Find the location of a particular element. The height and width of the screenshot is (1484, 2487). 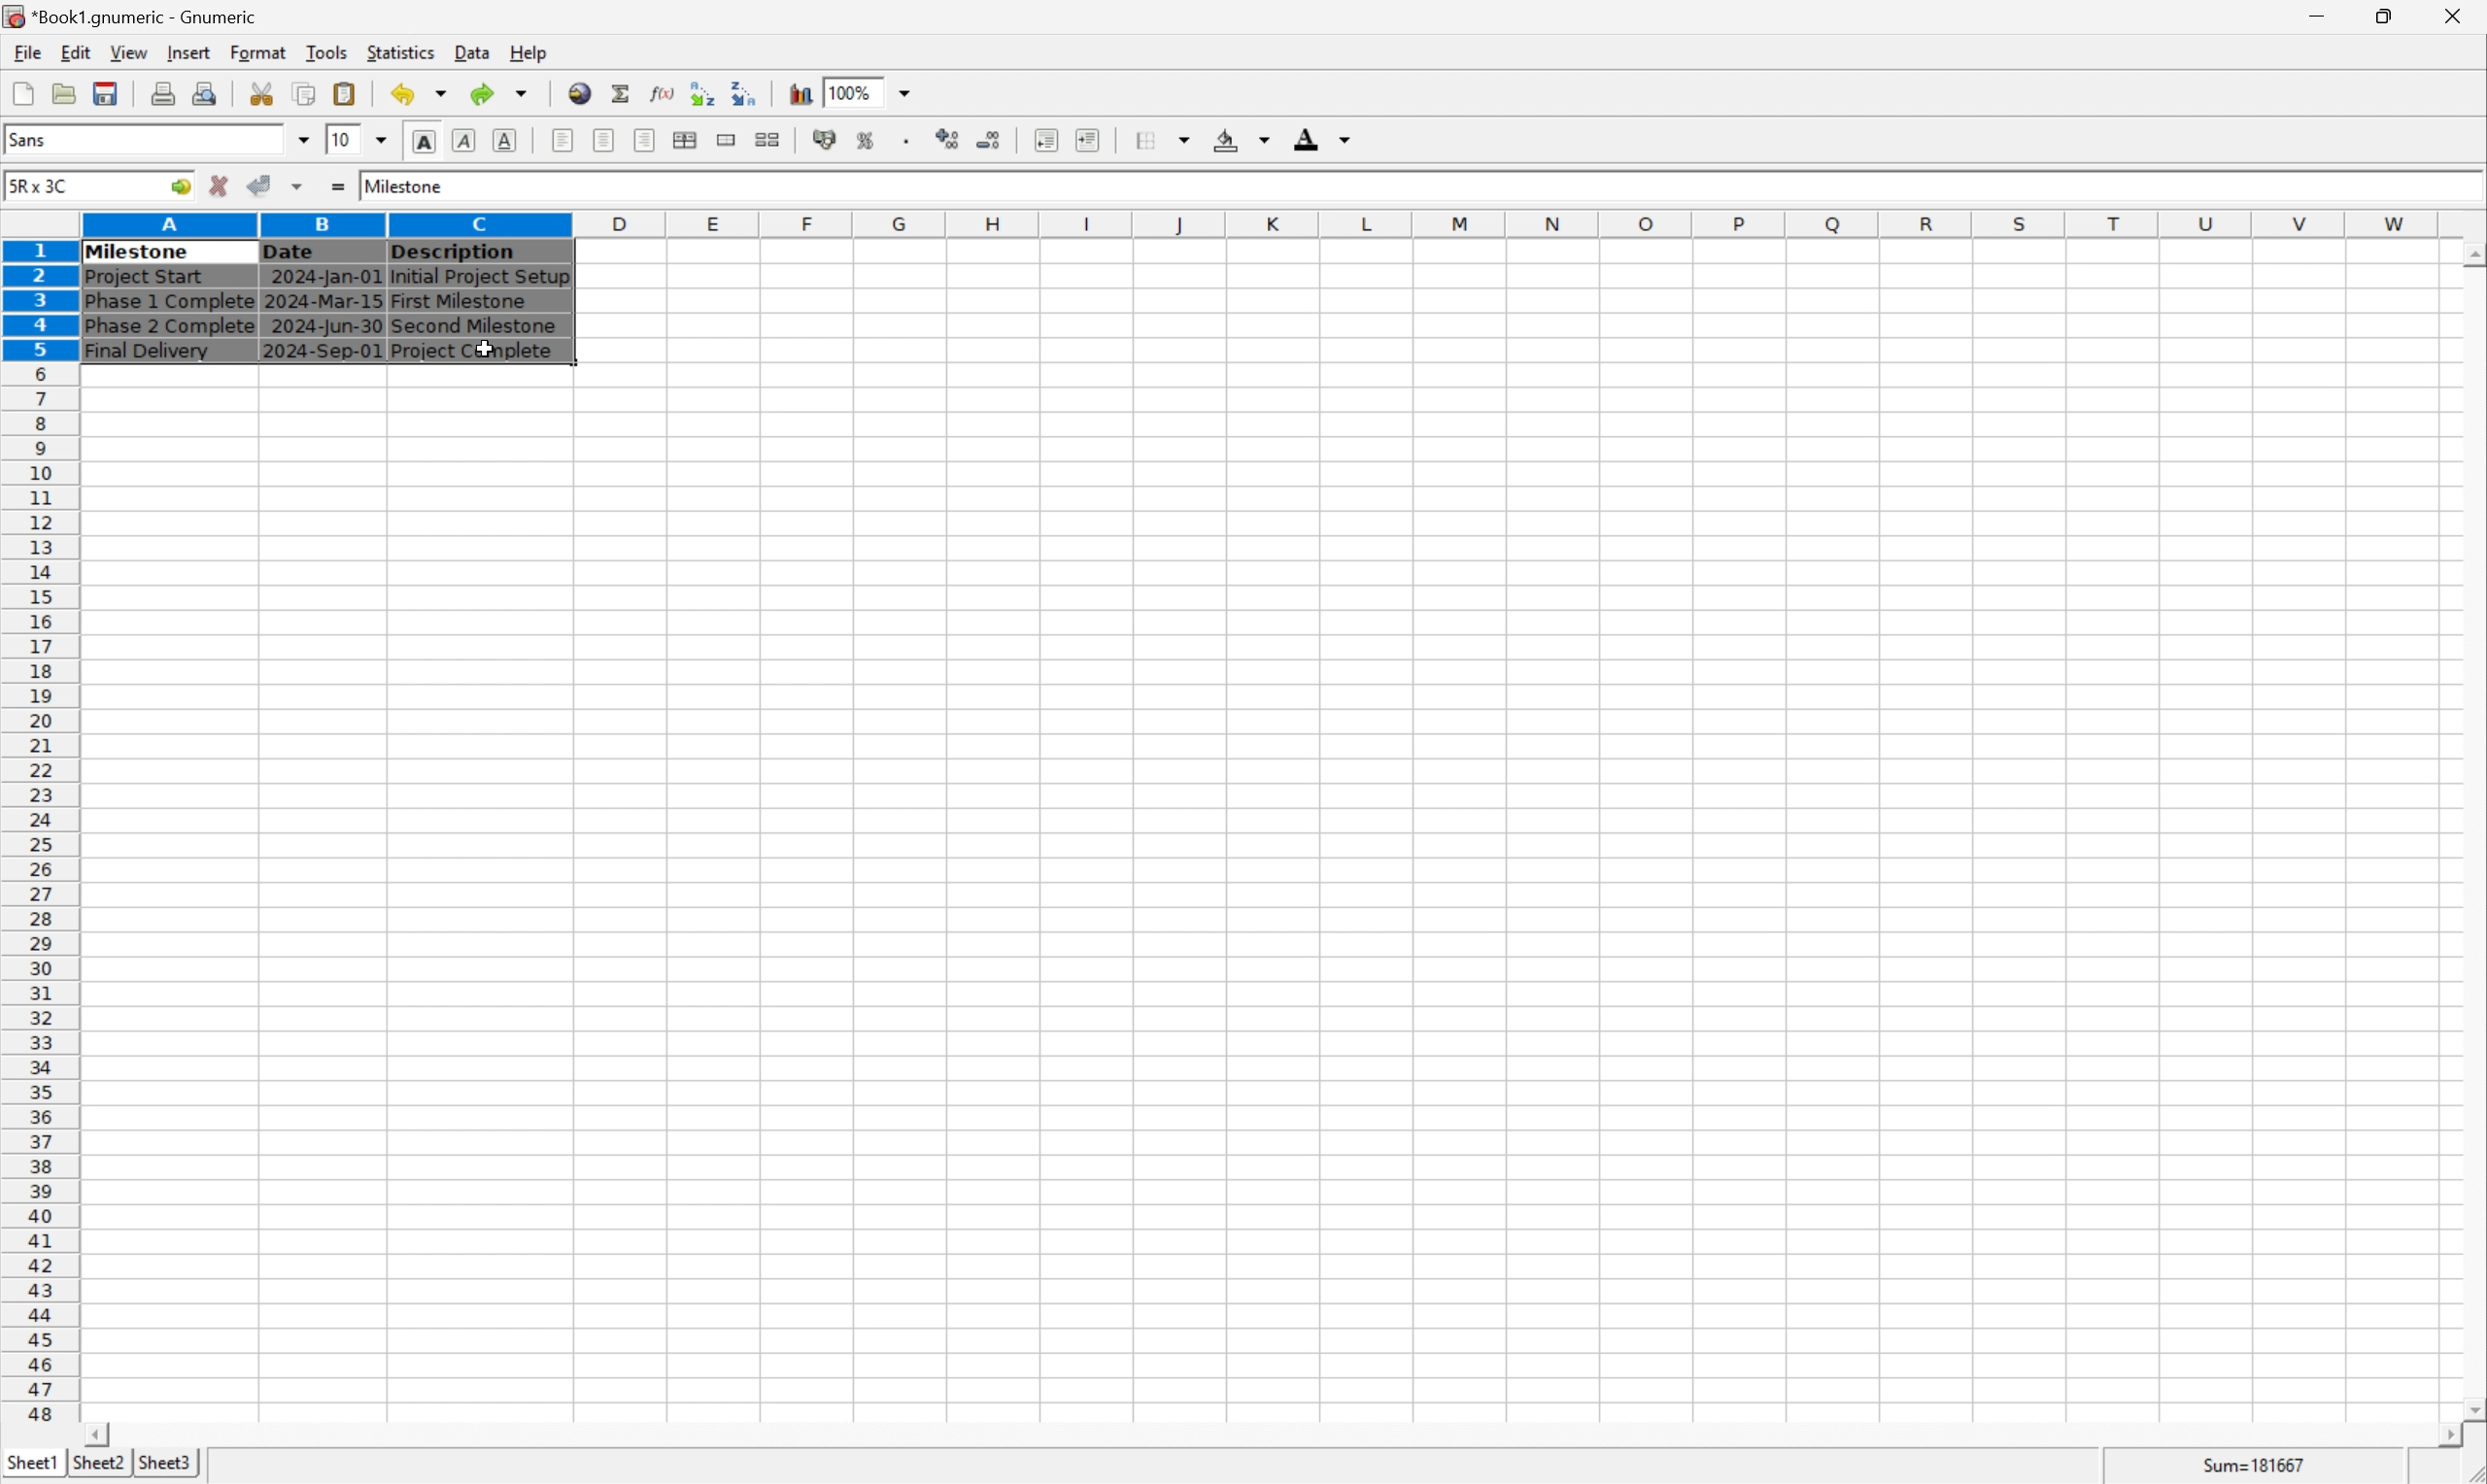

paste is located at coordinates (345, 93).